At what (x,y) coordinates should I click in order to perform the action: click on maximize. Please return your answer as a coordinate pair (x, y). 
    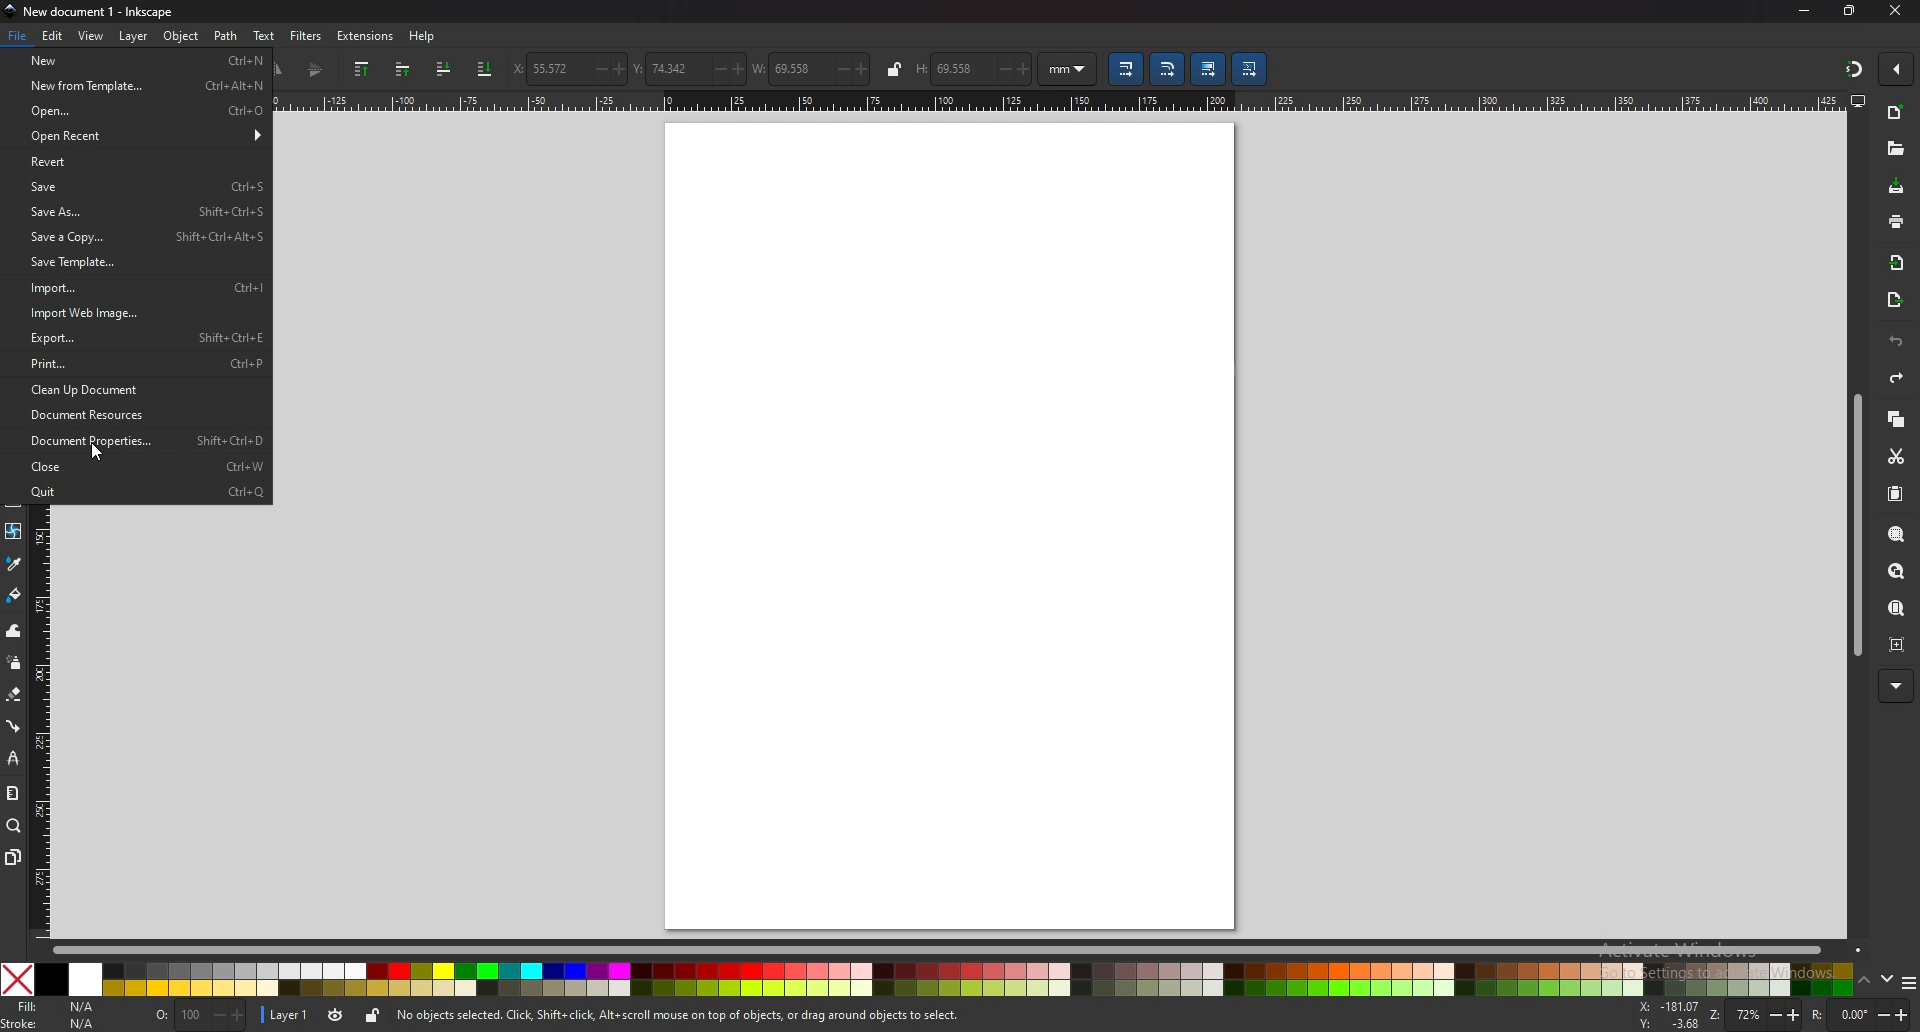
    Looking at the image, I should click on (1850, 12).